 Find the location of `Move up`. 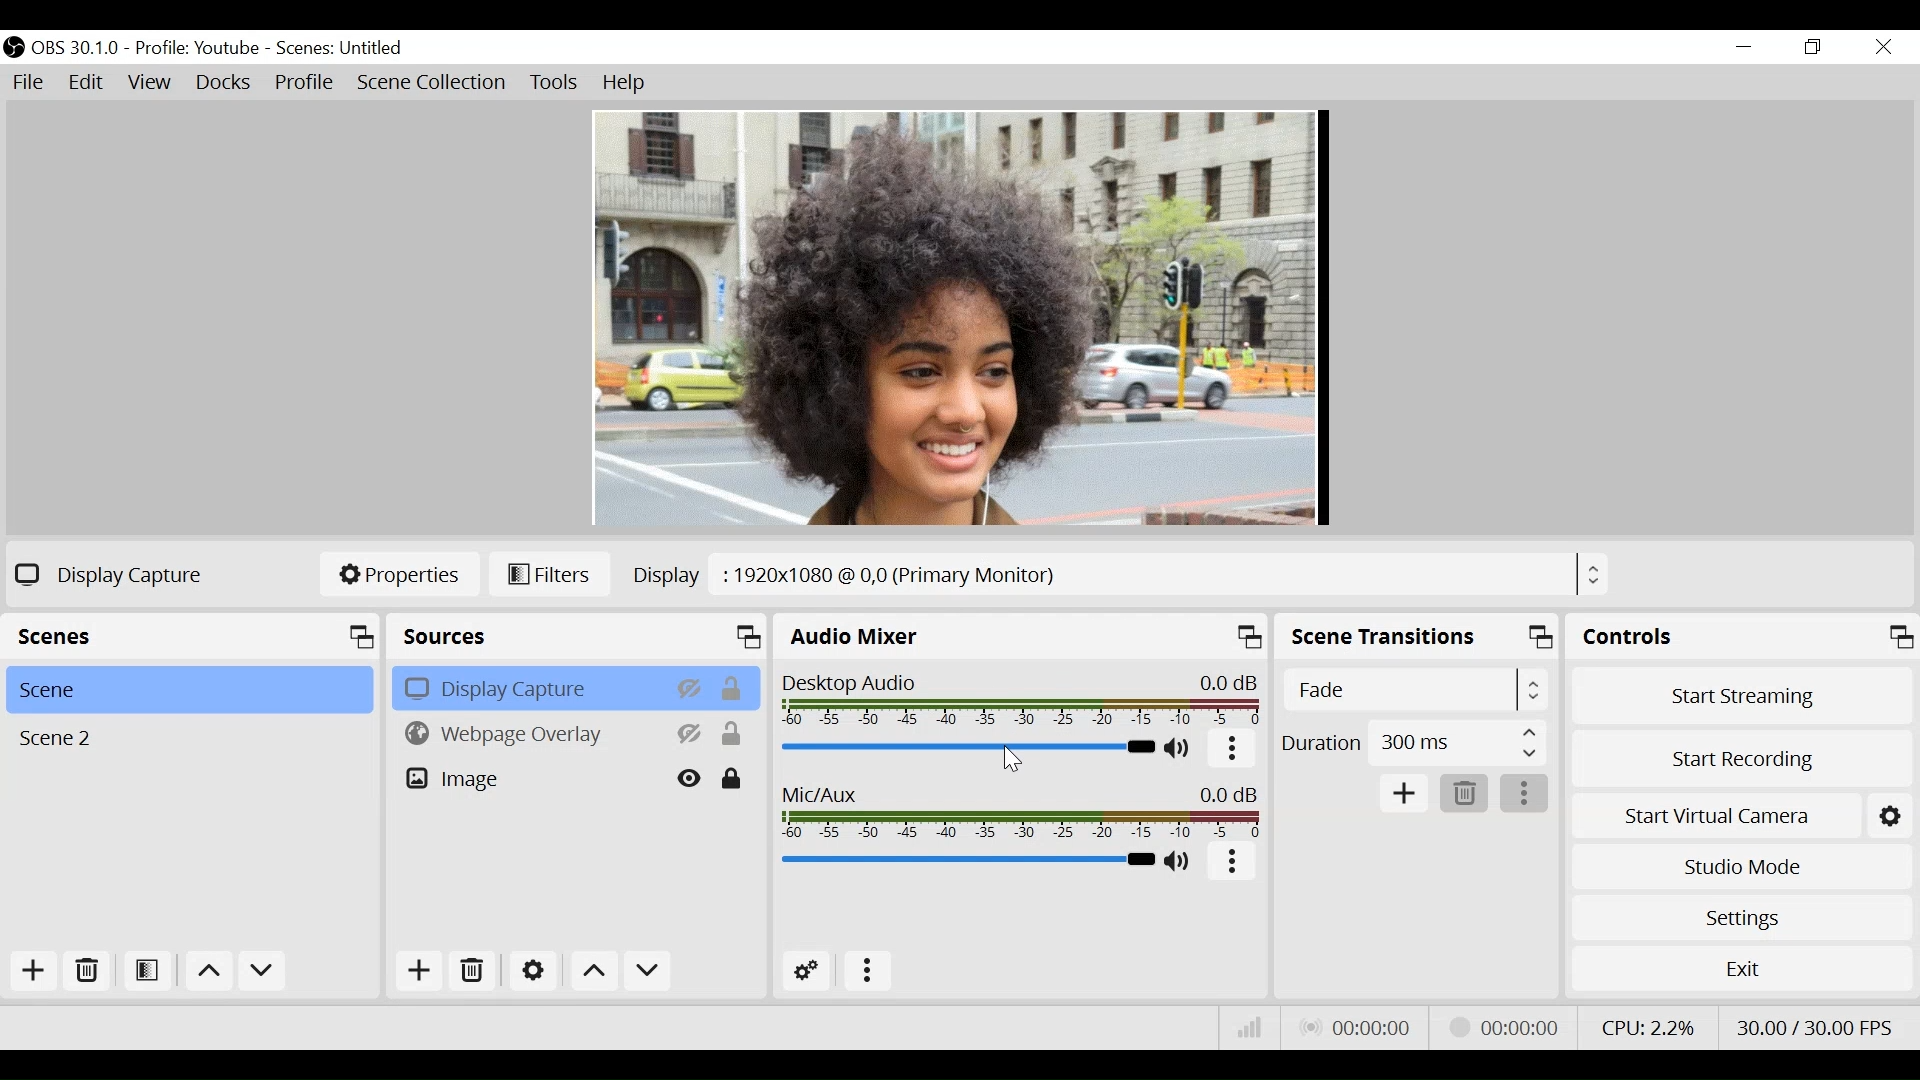

Move up is located at coordinates (592, 970).